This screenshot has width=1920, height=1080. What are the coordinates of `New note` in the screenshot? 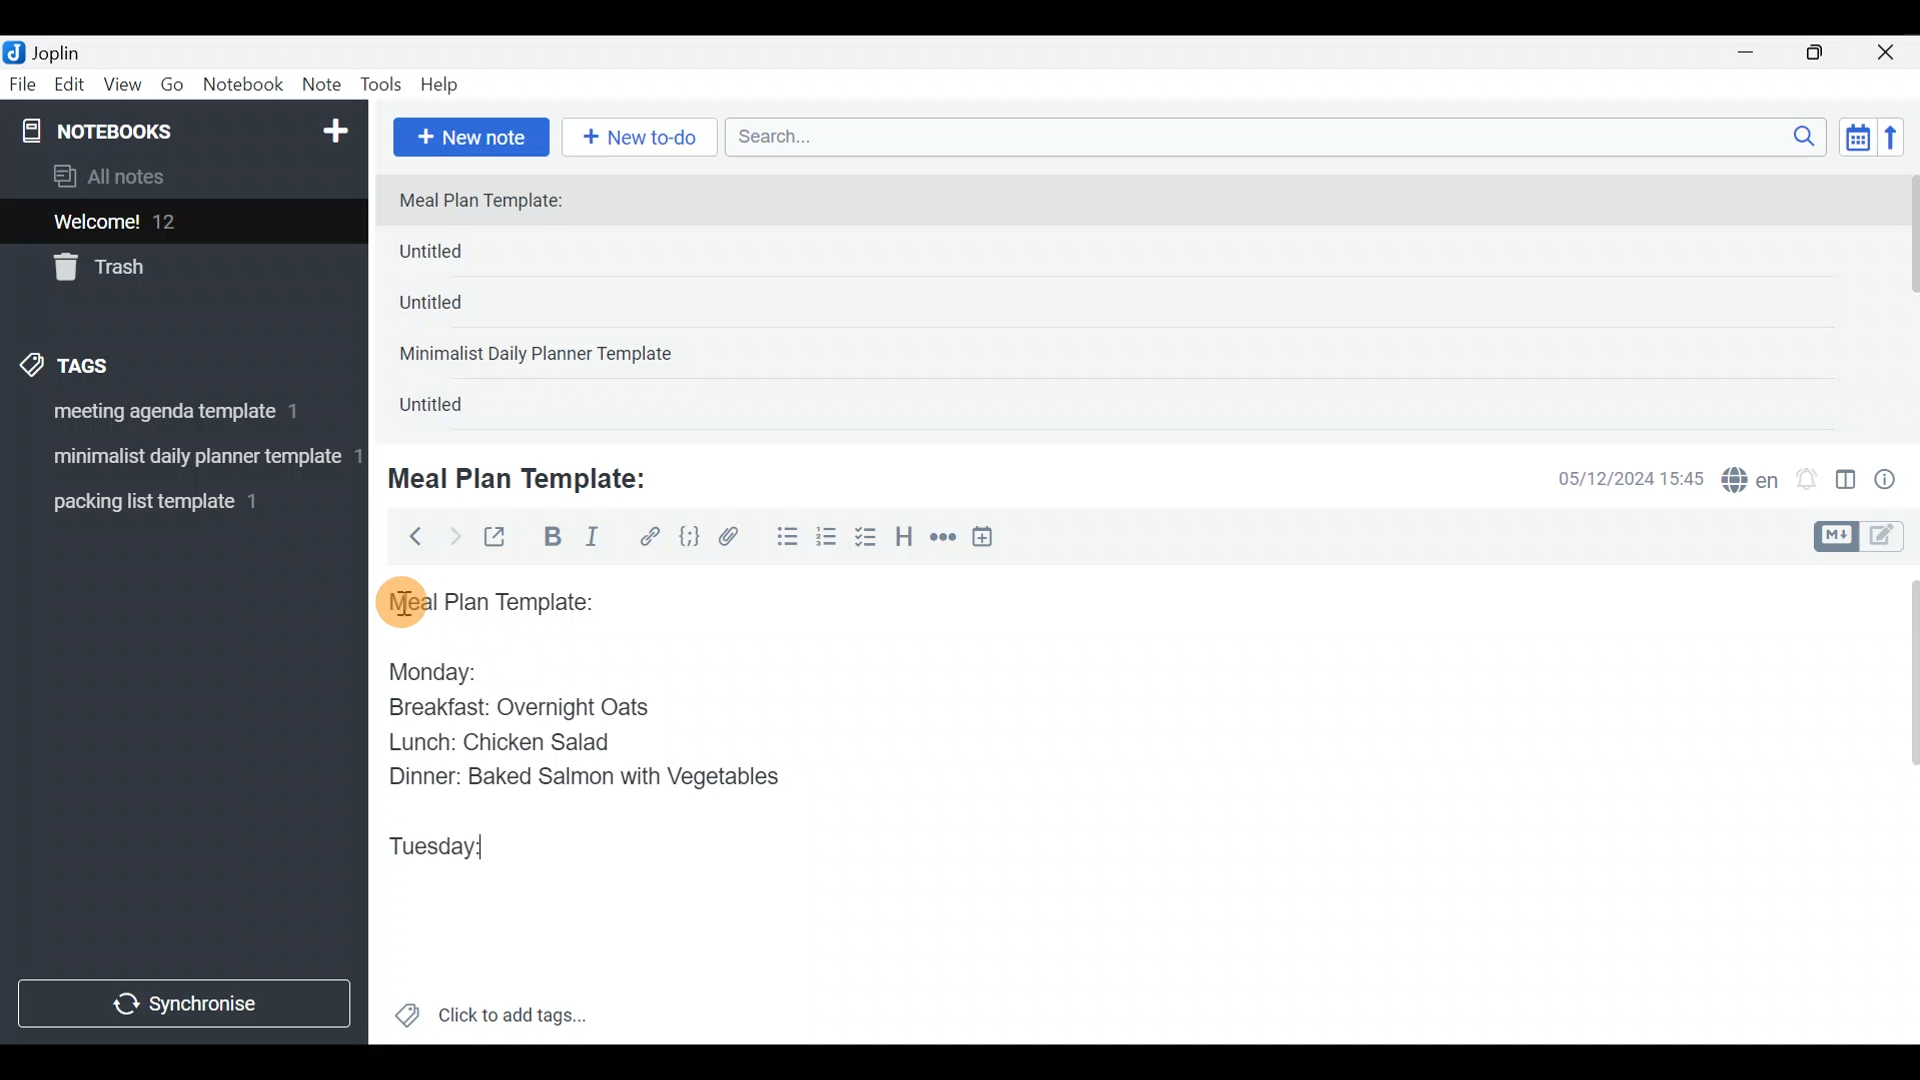 It's located at (469, 135).